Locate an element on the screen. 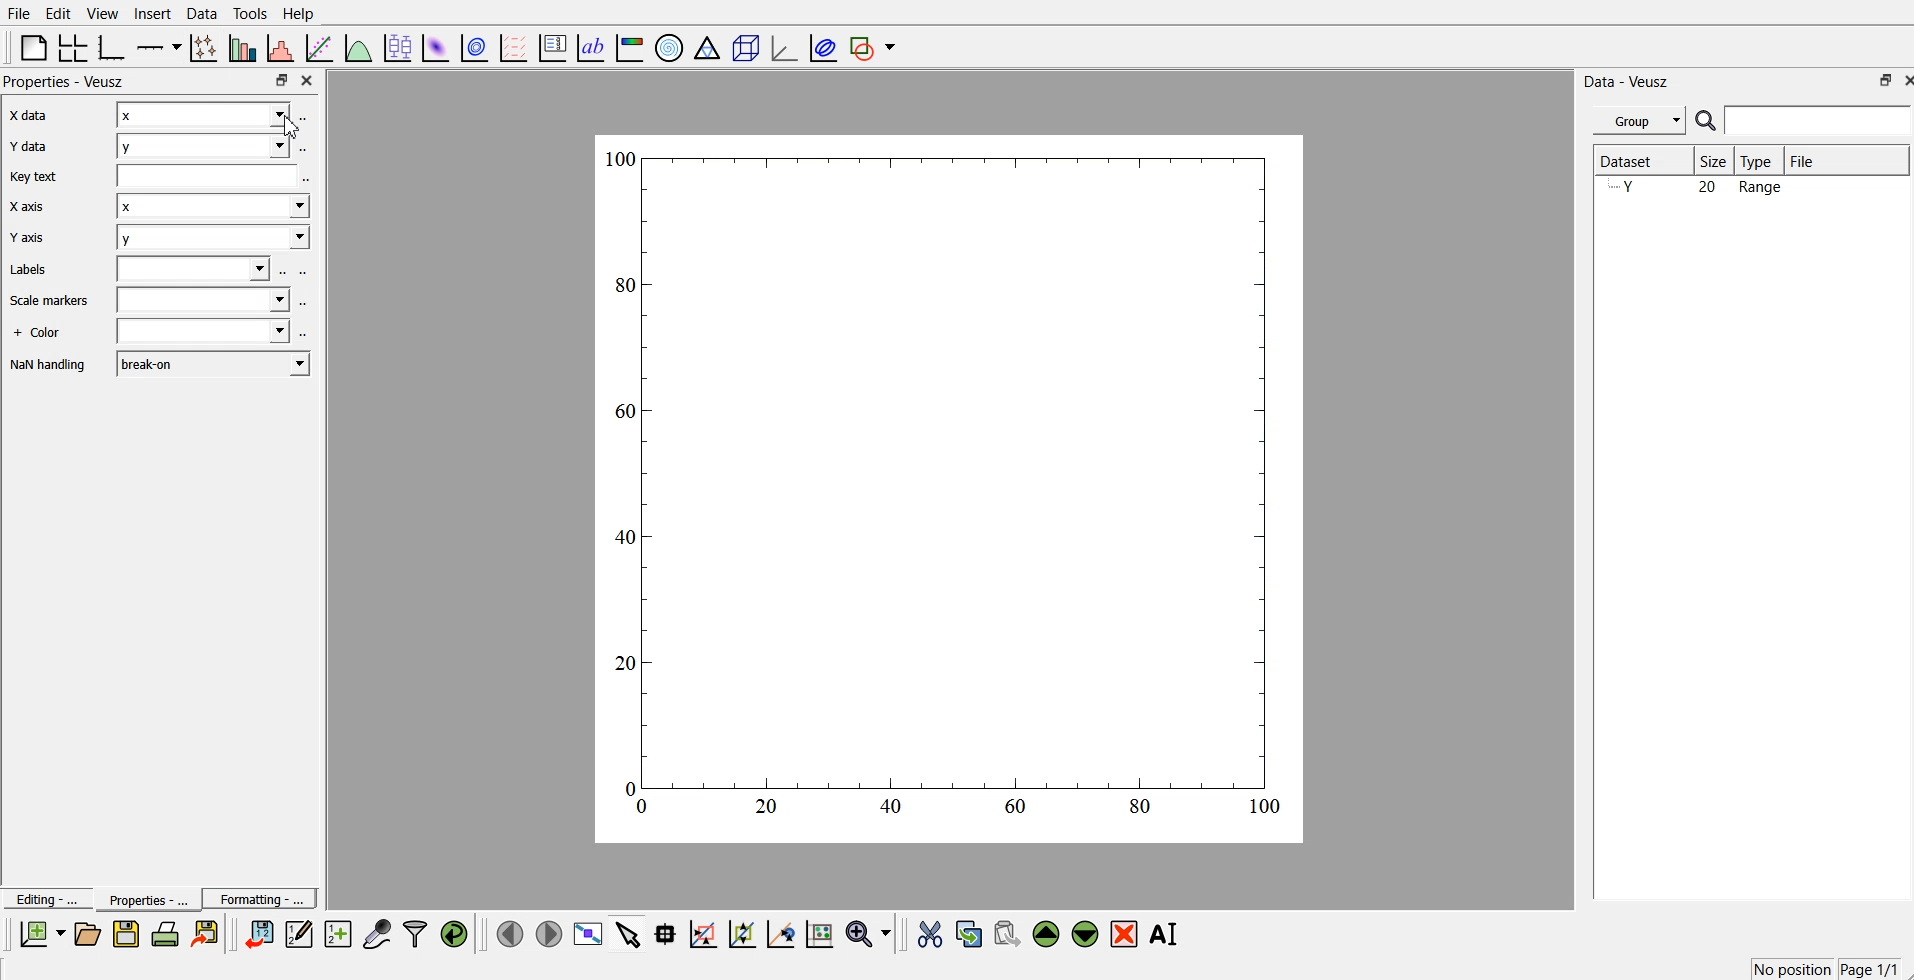 The height and width of the screenshot is (980, 1914). Min/Max is located at coordinates (282, 80).